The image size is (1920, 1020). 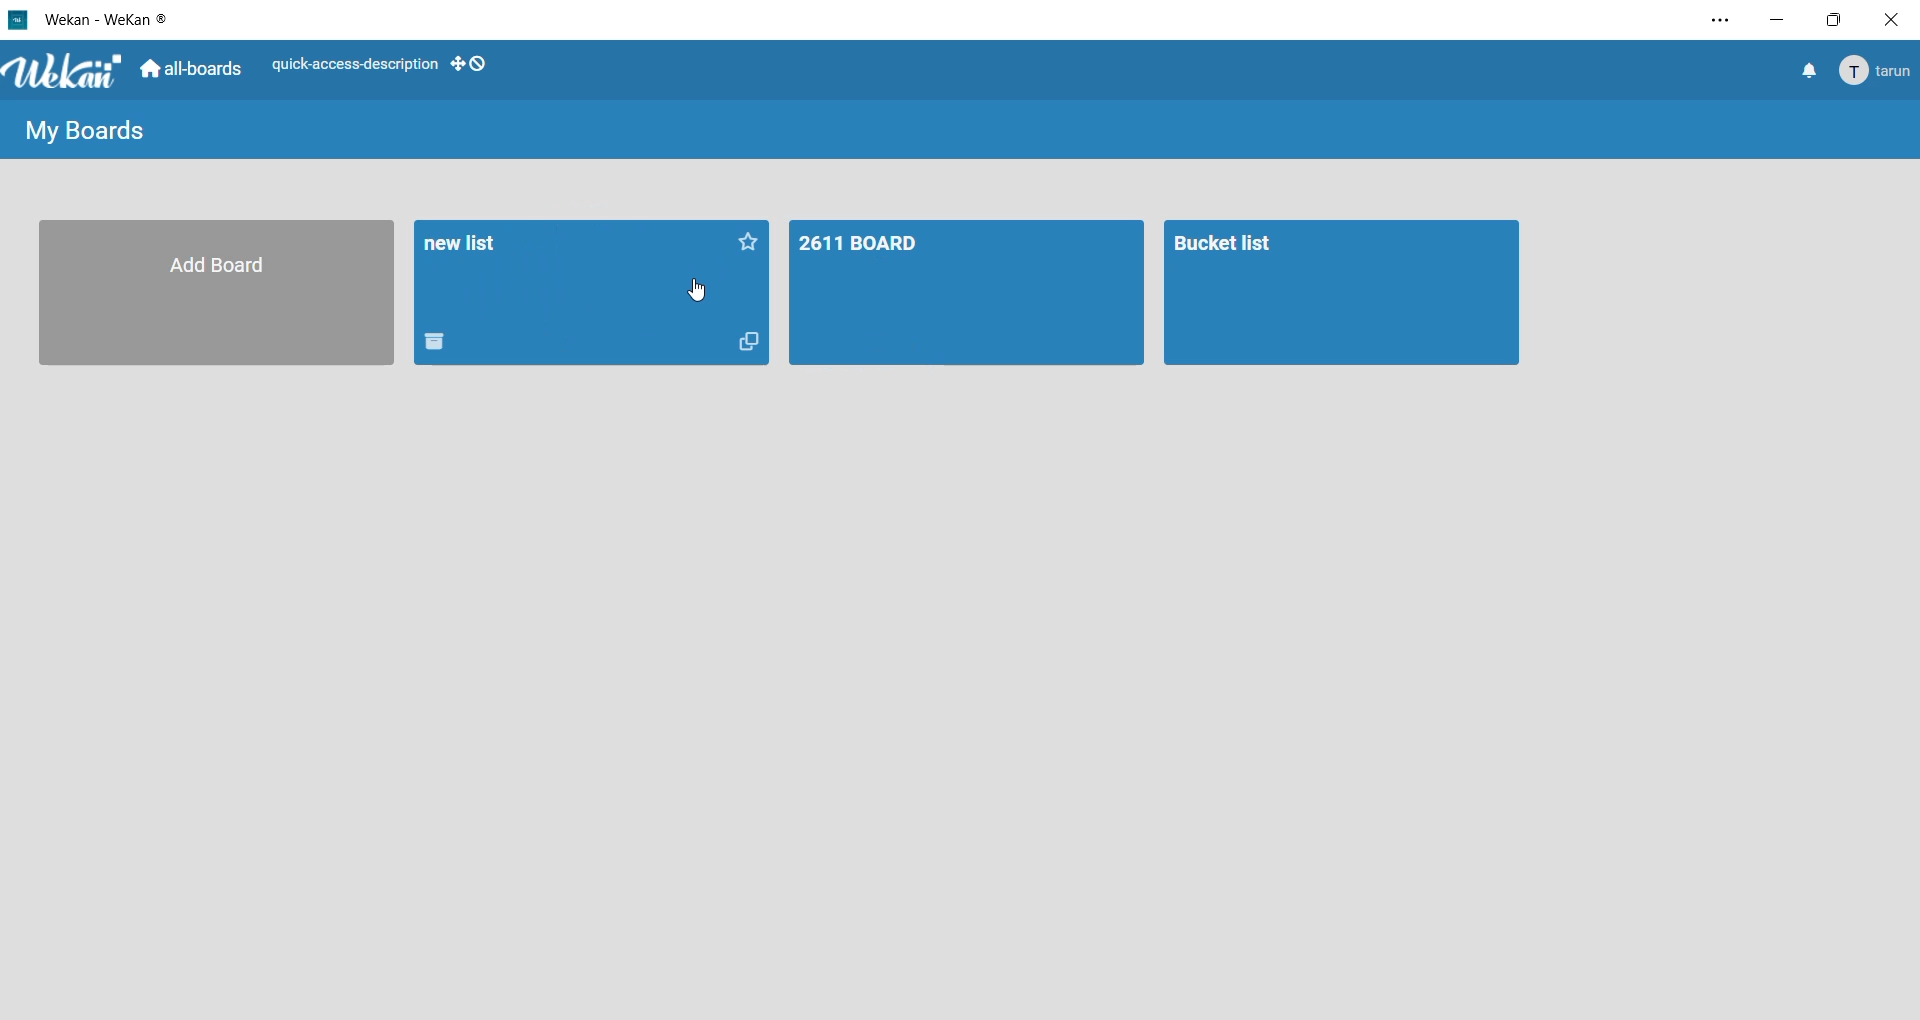 What do you see at coordinates (87, 133) in the screenshot?
I see `my boards` at bounding box center [87, 133].